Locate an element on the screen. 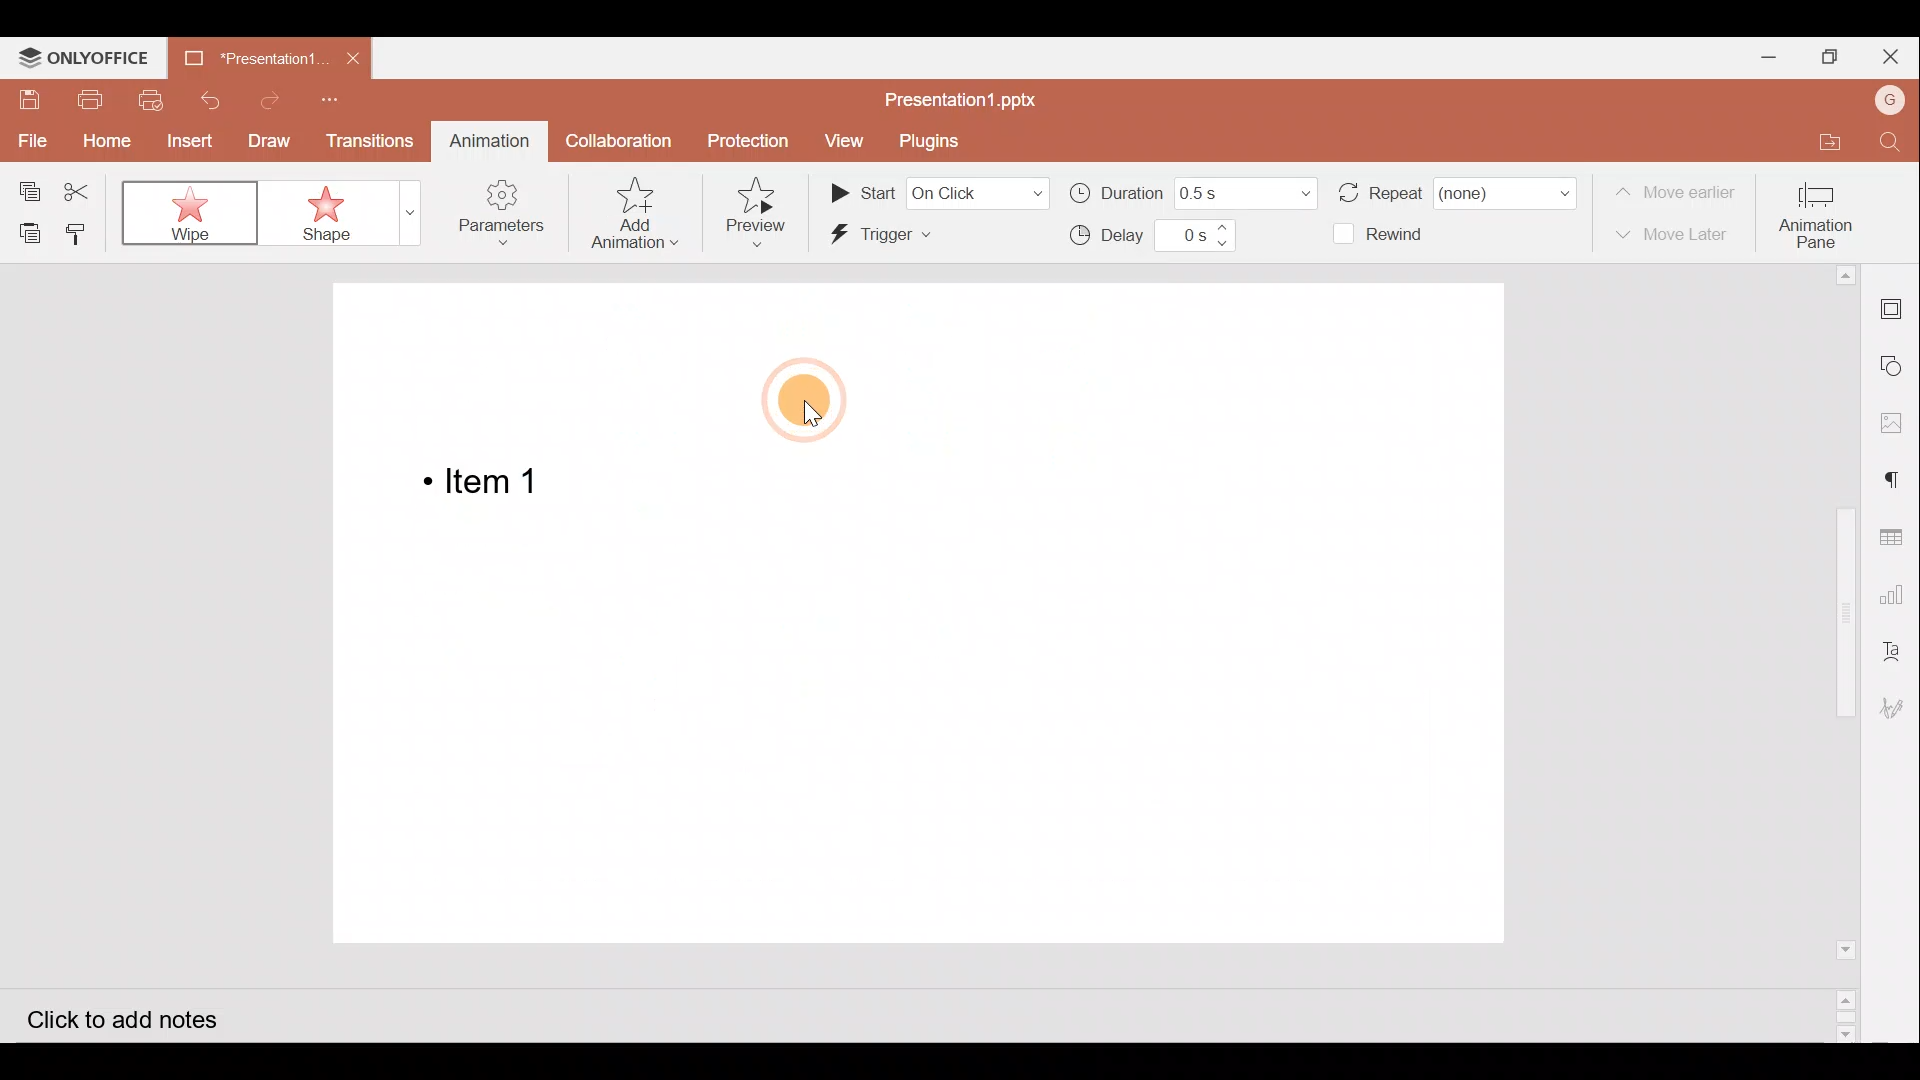 The image size is (1920, 1080). Start is located at coordinates (940, 190).